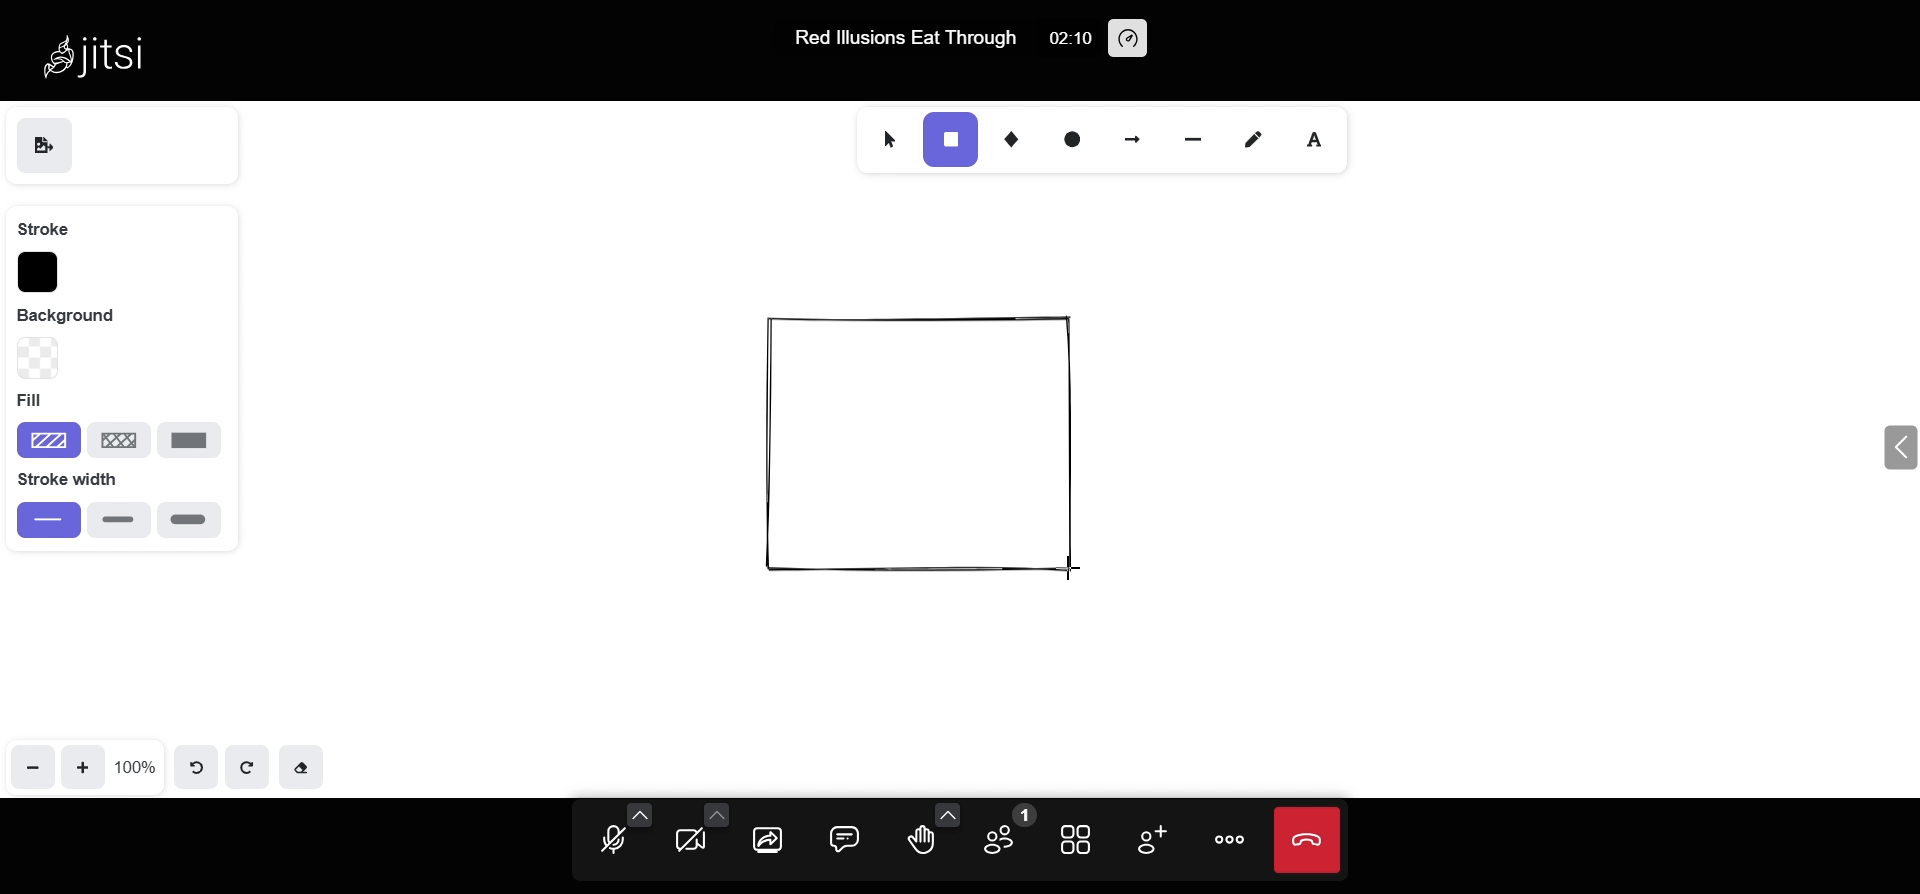 This screenshot has height=894, width=1920. Describe the element at coordinates (36, 358) in the screenshot. I see `background type` at that location.